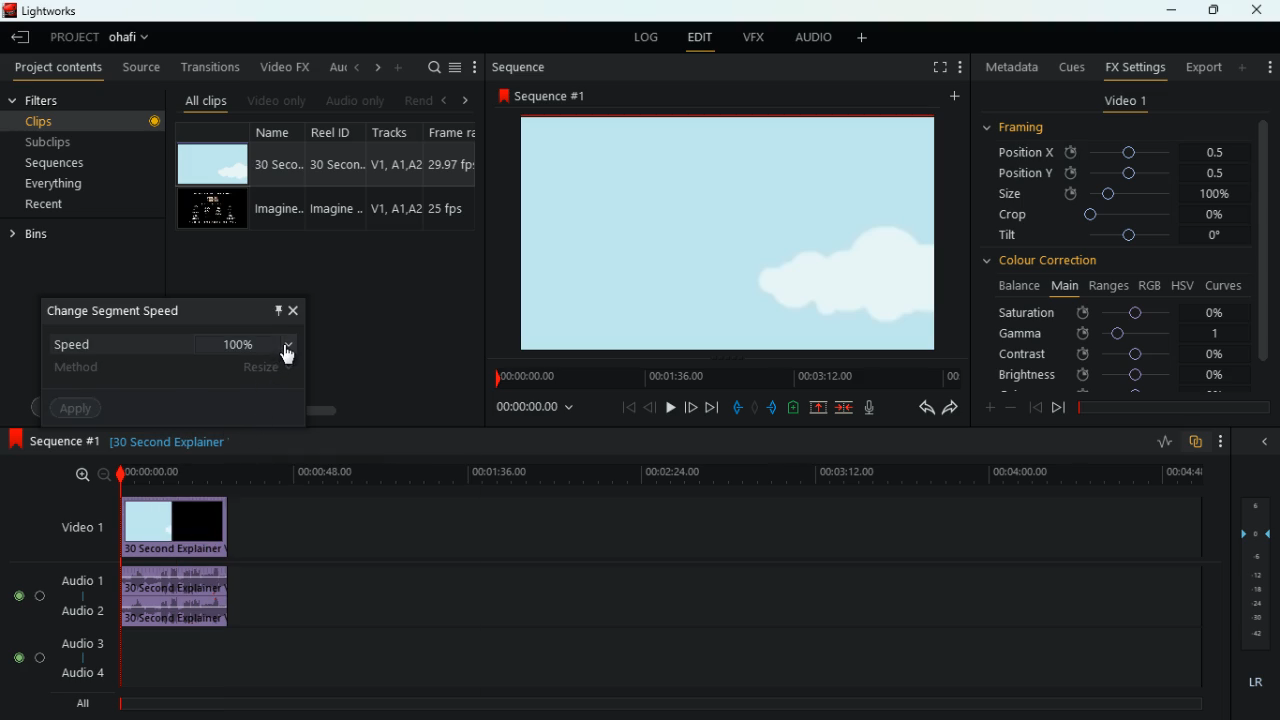  What do you see at coordinates (1182, 285) in the screenshot?
I see `hsv` at bounding box center [1182, 285].